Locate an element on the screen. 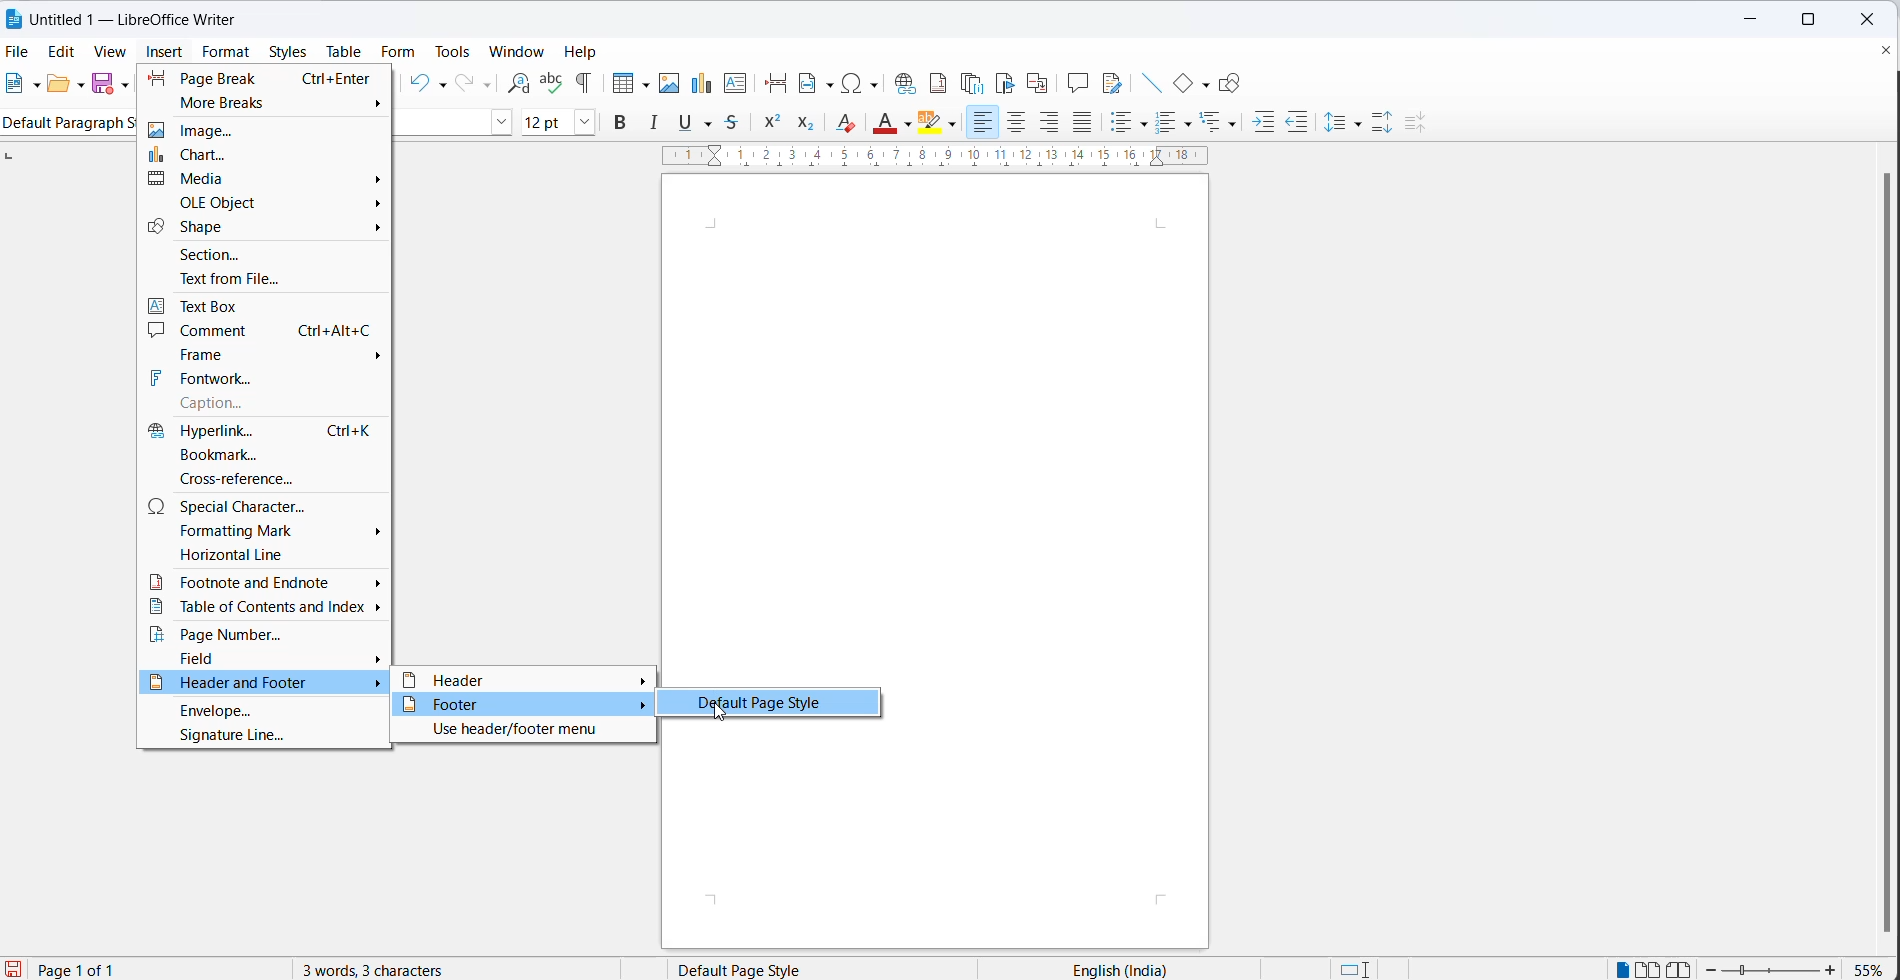 Image resolution: width=1900 pixels, height=980 pixels. toggle unordered list is located at coordinates (1167, 125).